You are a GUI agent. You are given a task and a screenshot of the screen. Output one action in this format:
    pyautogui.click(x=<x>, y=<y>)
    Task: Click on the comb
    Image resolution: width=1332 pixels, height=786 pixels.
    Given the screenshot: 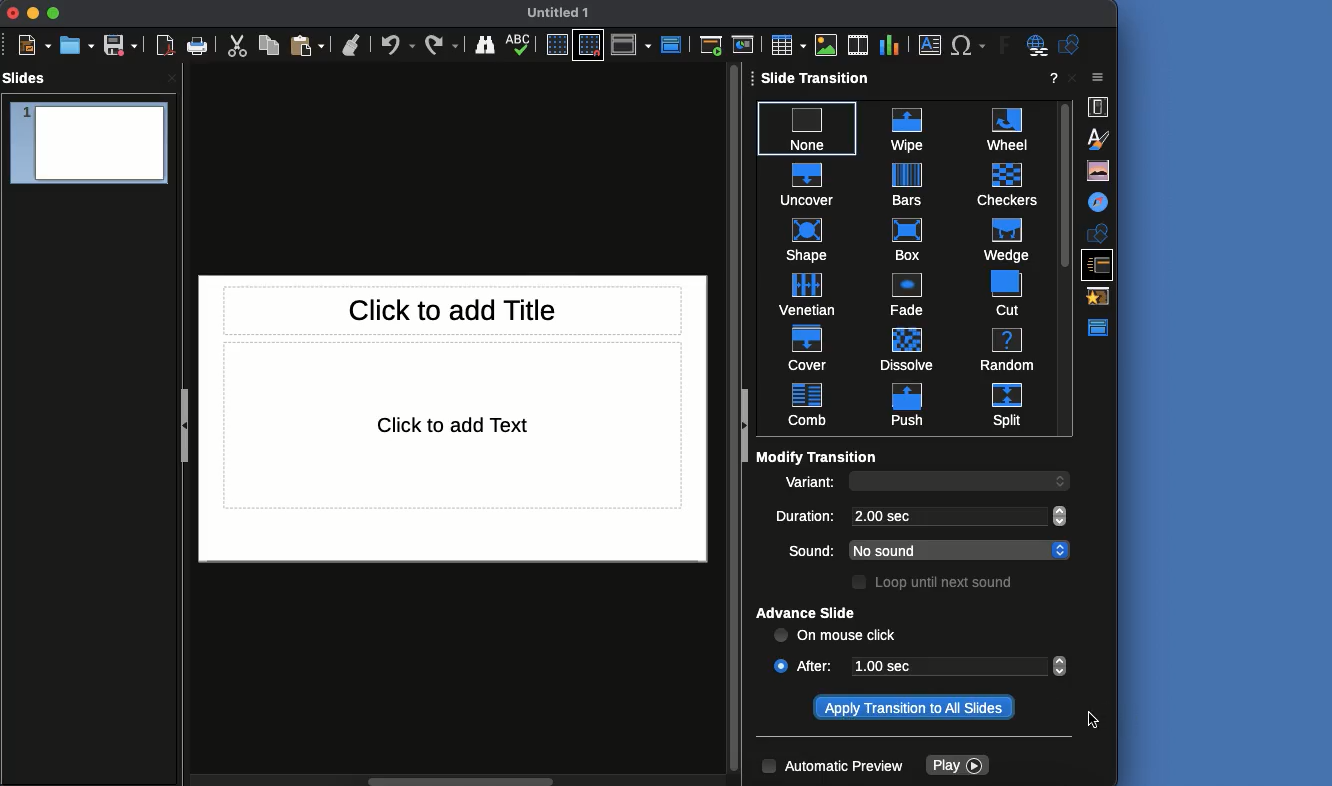 What is the action you would take?
    pyautogui.click(x=808, y=405)
    